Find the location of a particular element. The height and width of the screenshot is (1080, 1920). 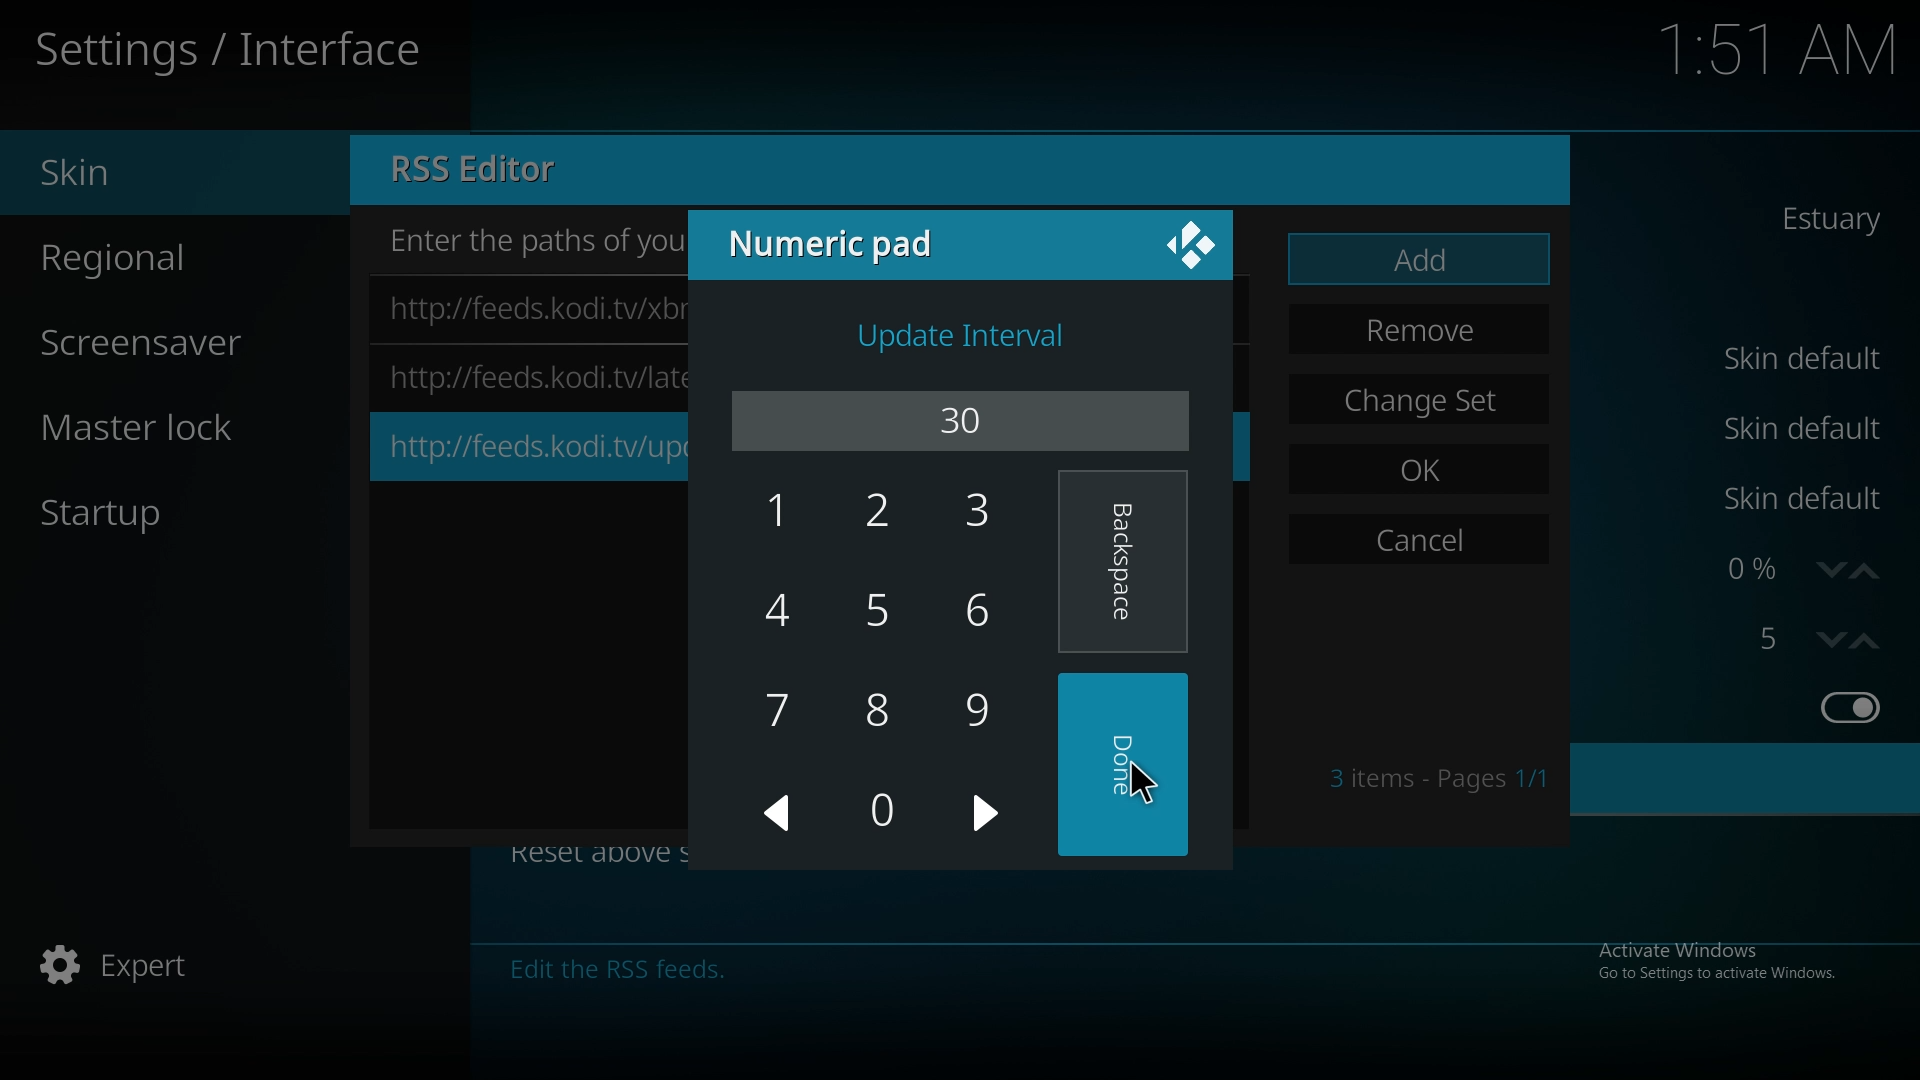

3 is located at coordinates (968, 515).